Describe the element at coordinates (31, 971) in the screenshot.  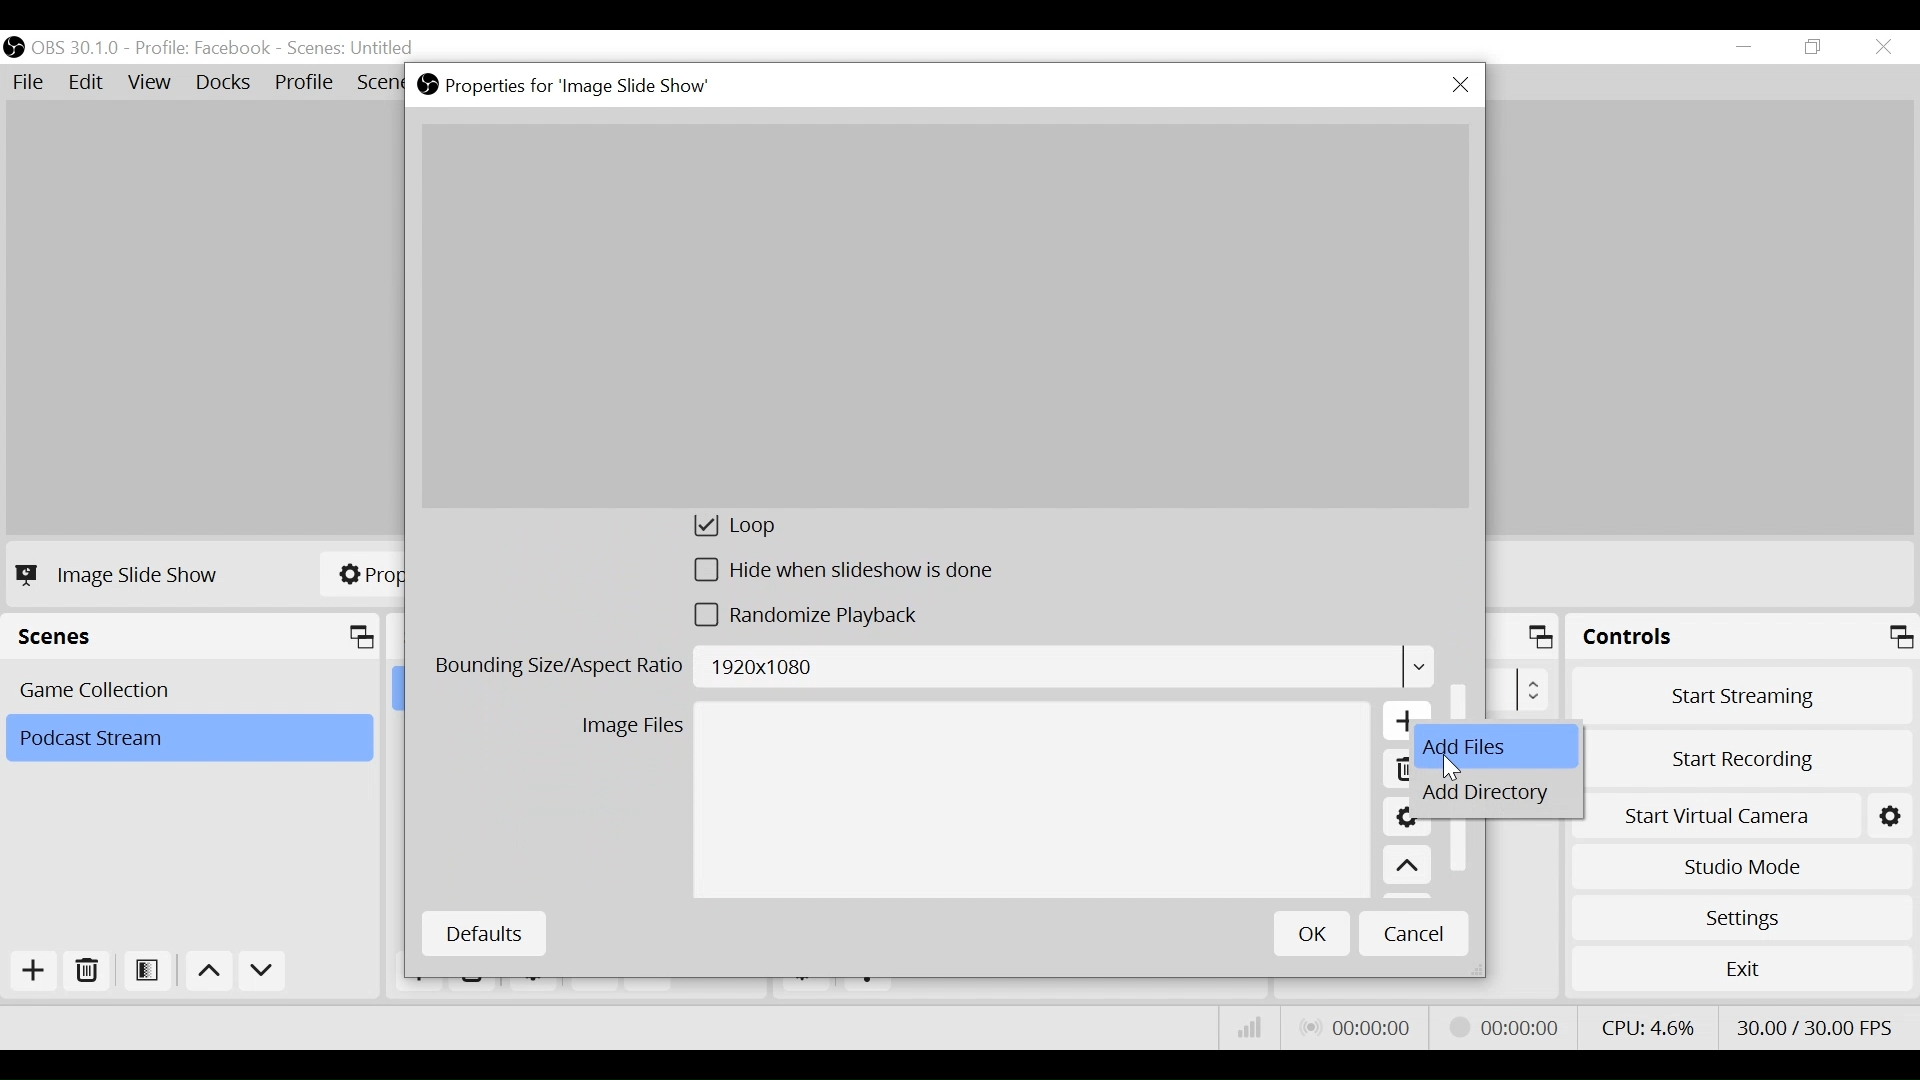
I see `Add` at that location.